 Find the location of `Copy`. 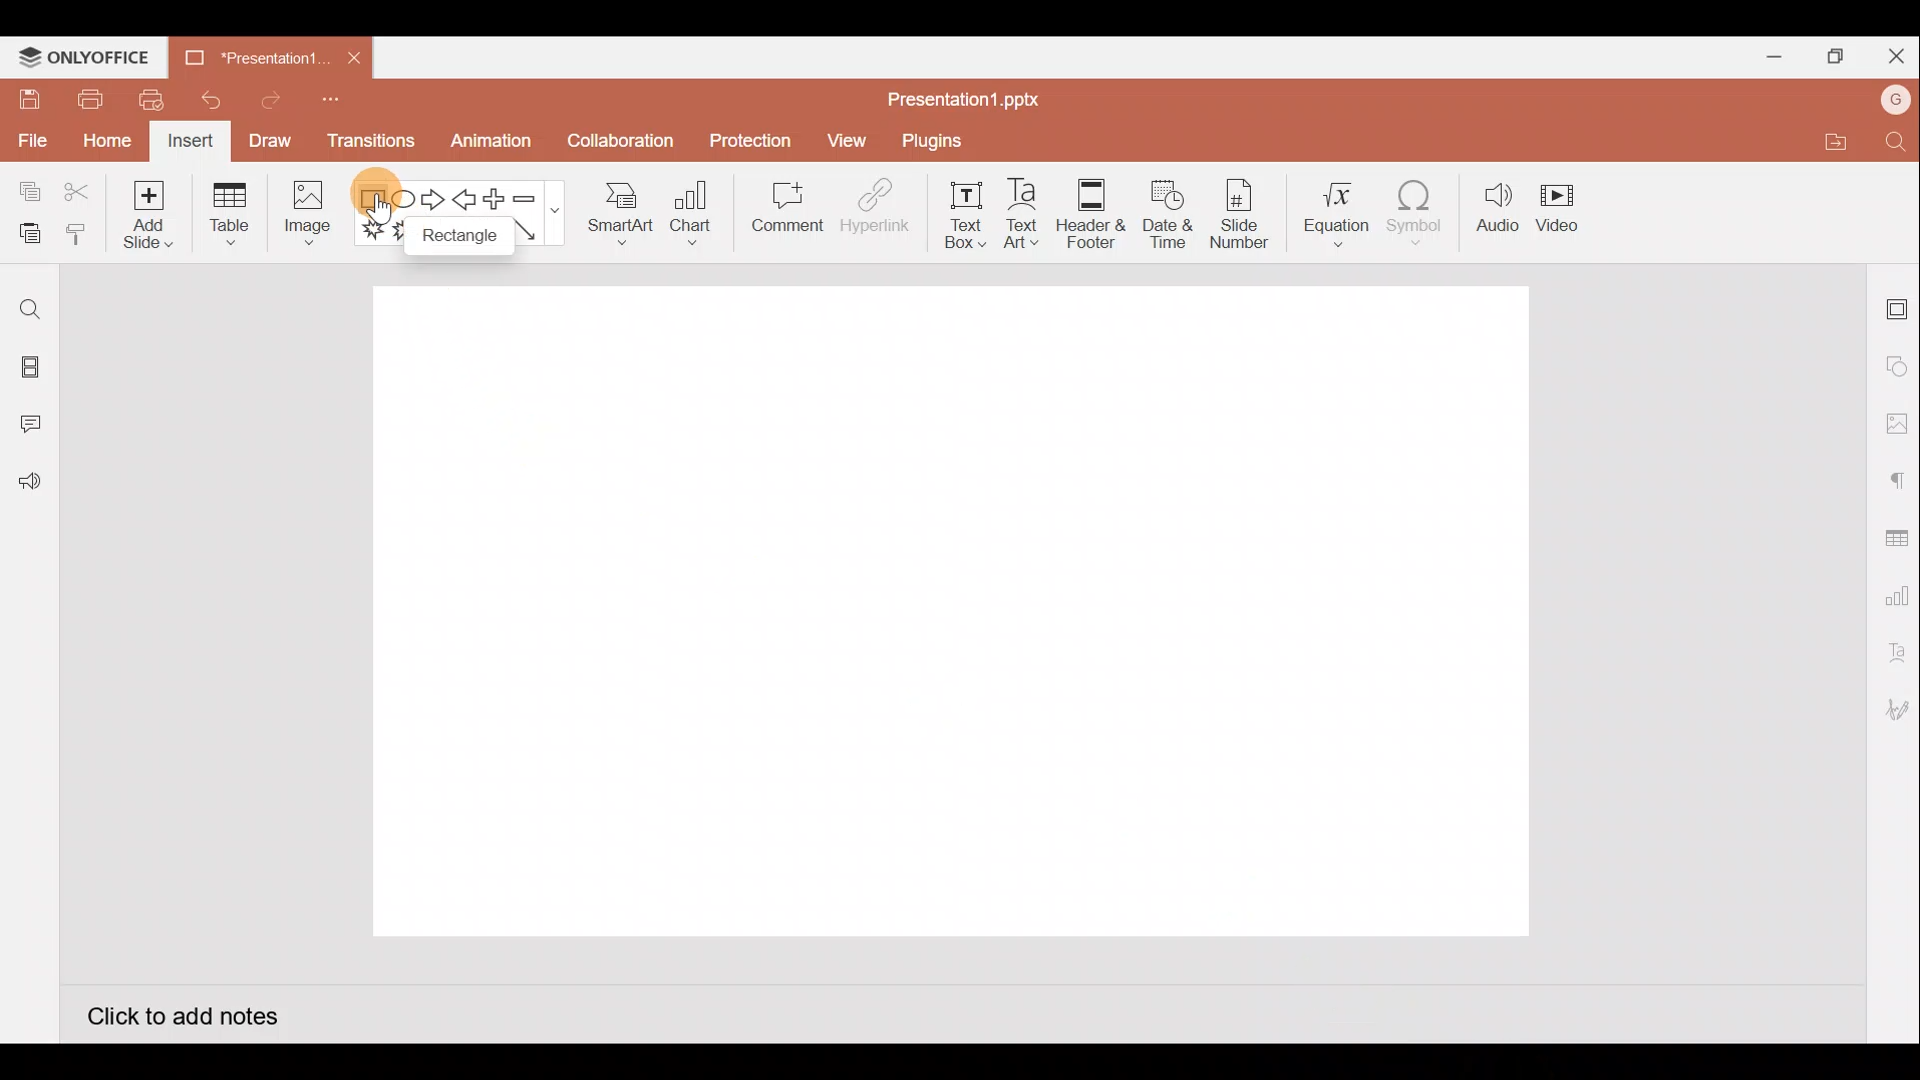

Copy is located at coordinates (26, 193).